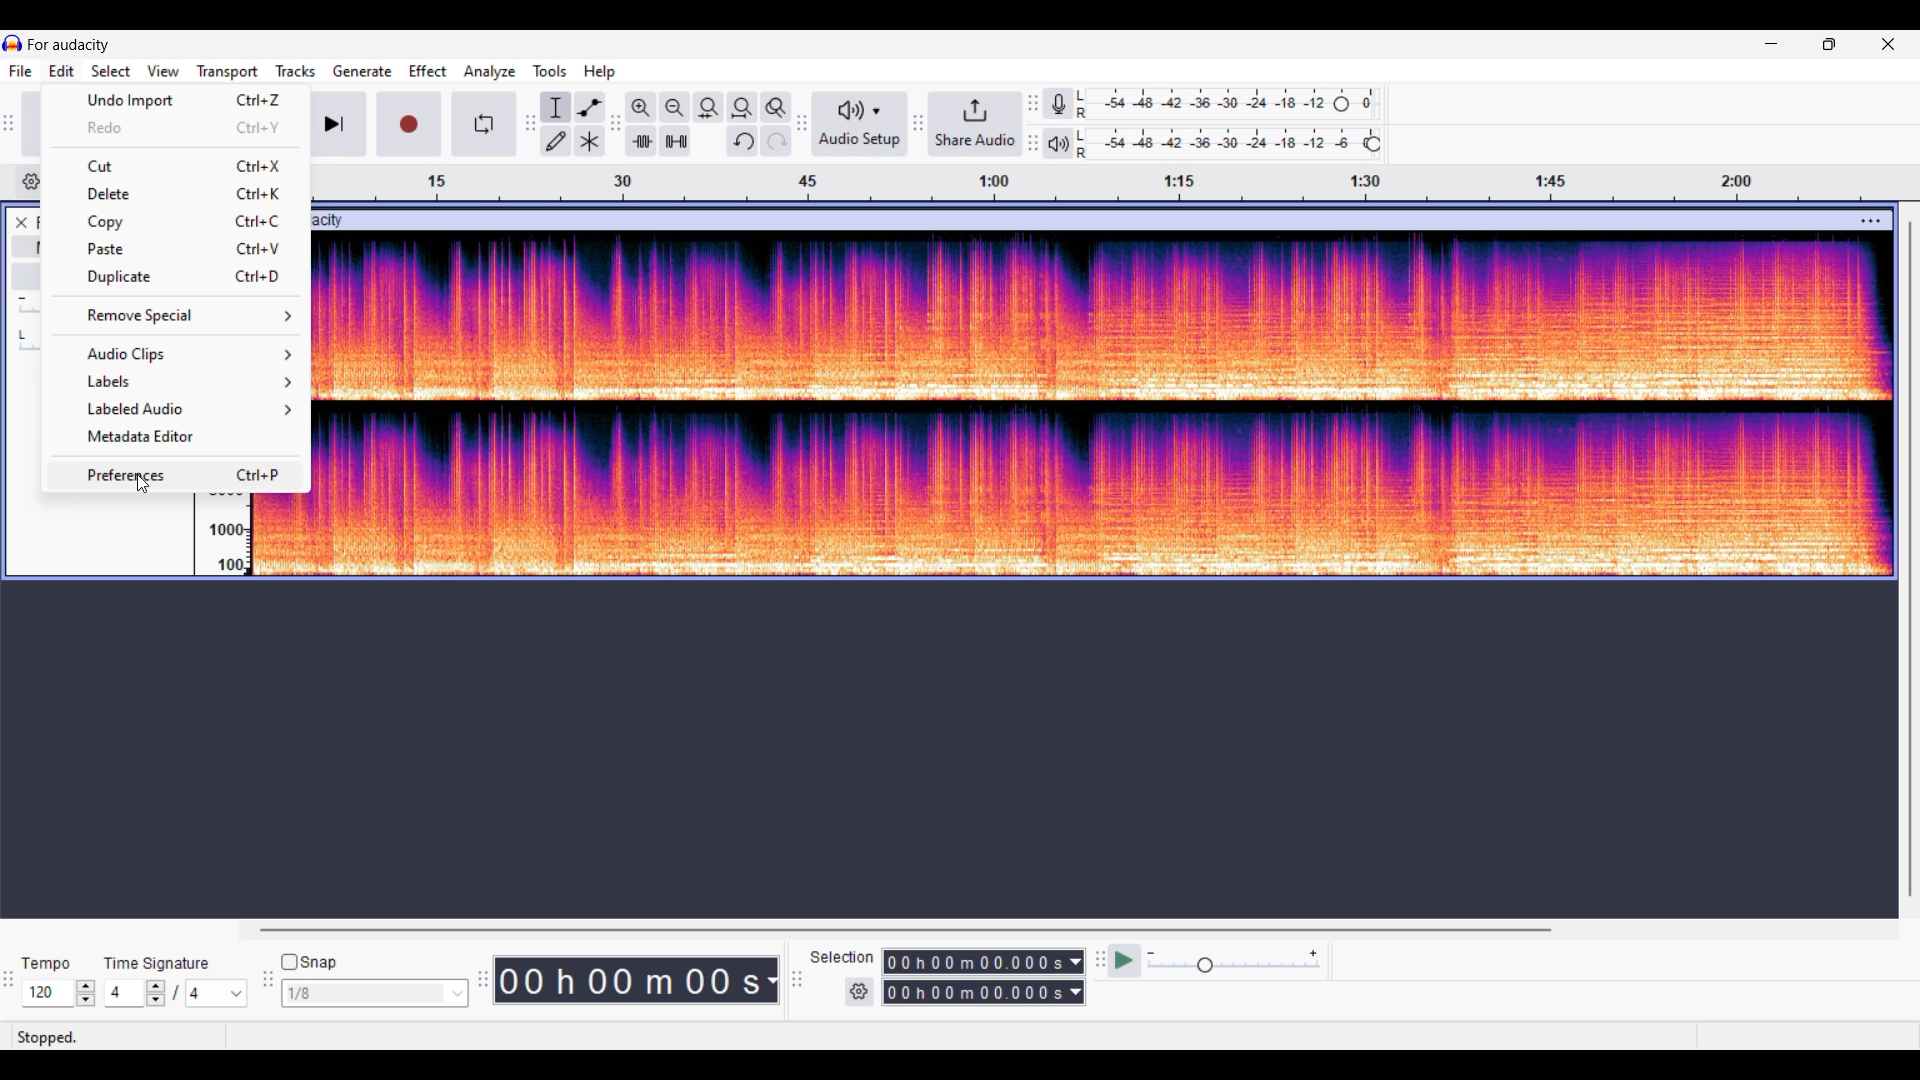 Image resolution: width=1920 pixels, height=1080 pixels. What do you see at coordinates (62, 71) in the screenshot?
I see `Edit menu` at bounding box center [62, 71].